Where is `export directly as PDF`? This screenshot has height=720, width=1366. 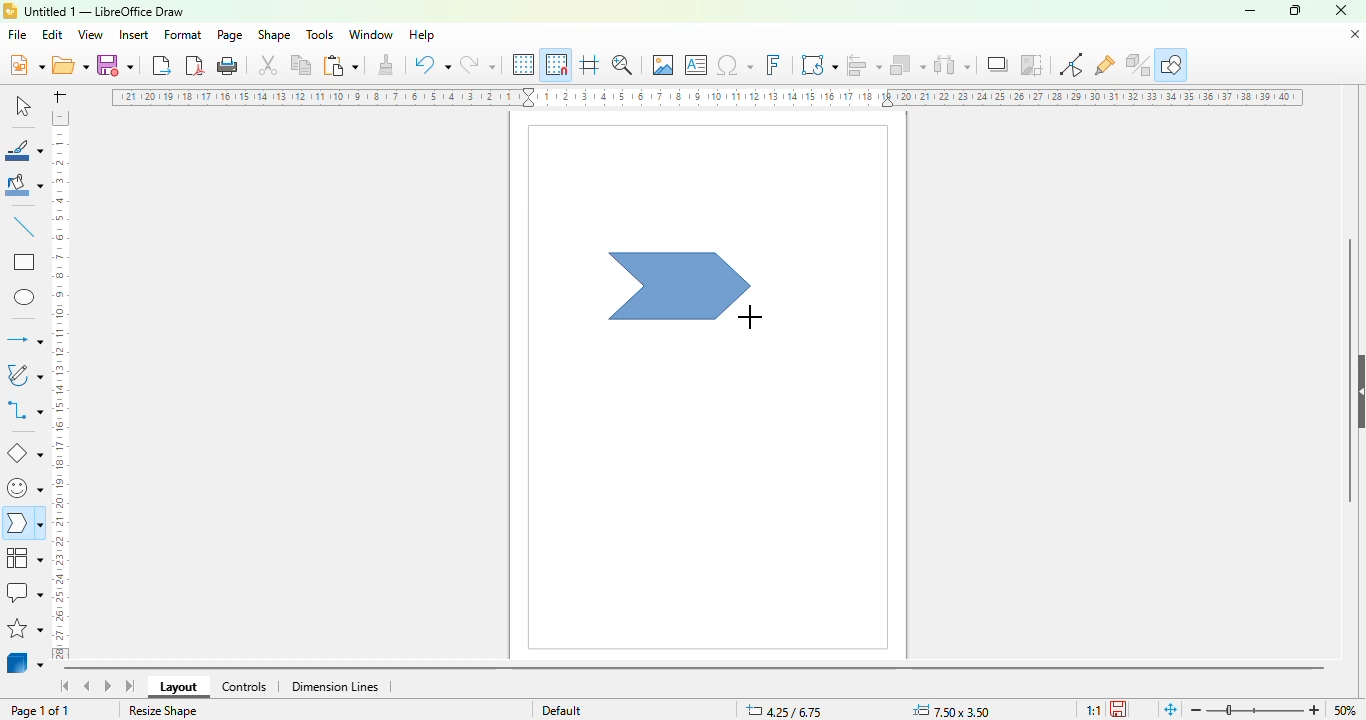
export directly as PDF is located at coordinates (195, 65).